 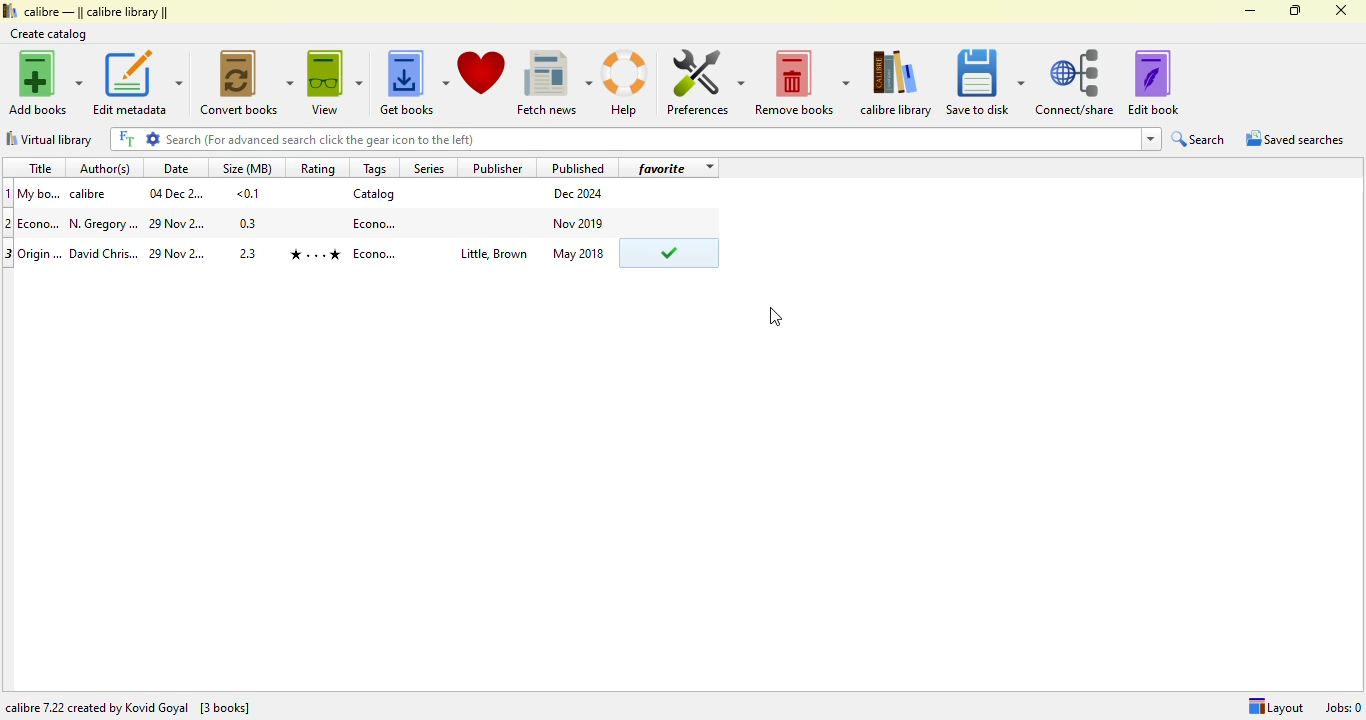 What do you see at coordinates (499, 167) in the screenshot?
I see `publisher` at bounding box center [499, 167].